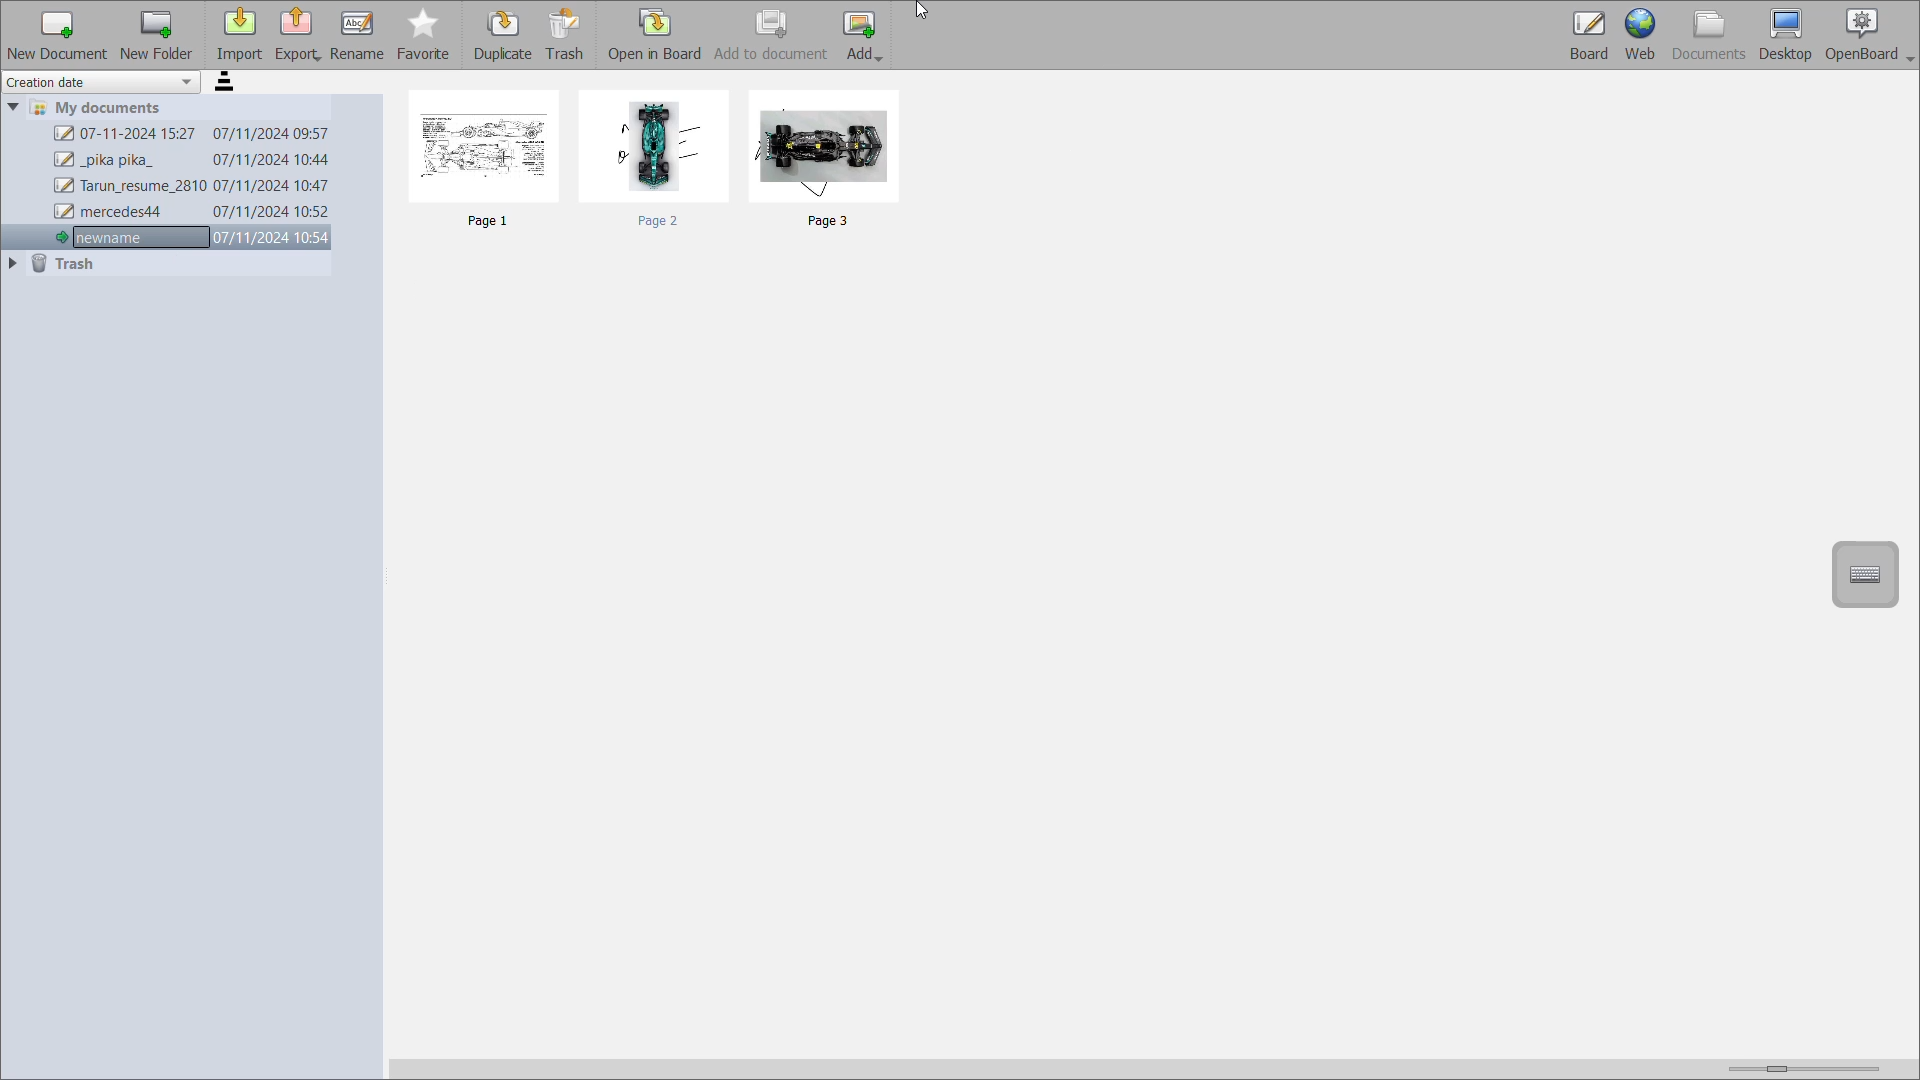 The height and width of the screenshot is (1080, 1920). What do you see at coordinates (106, 107) in the screenshot?
I see `my documents` at bounding box center [106, 107].